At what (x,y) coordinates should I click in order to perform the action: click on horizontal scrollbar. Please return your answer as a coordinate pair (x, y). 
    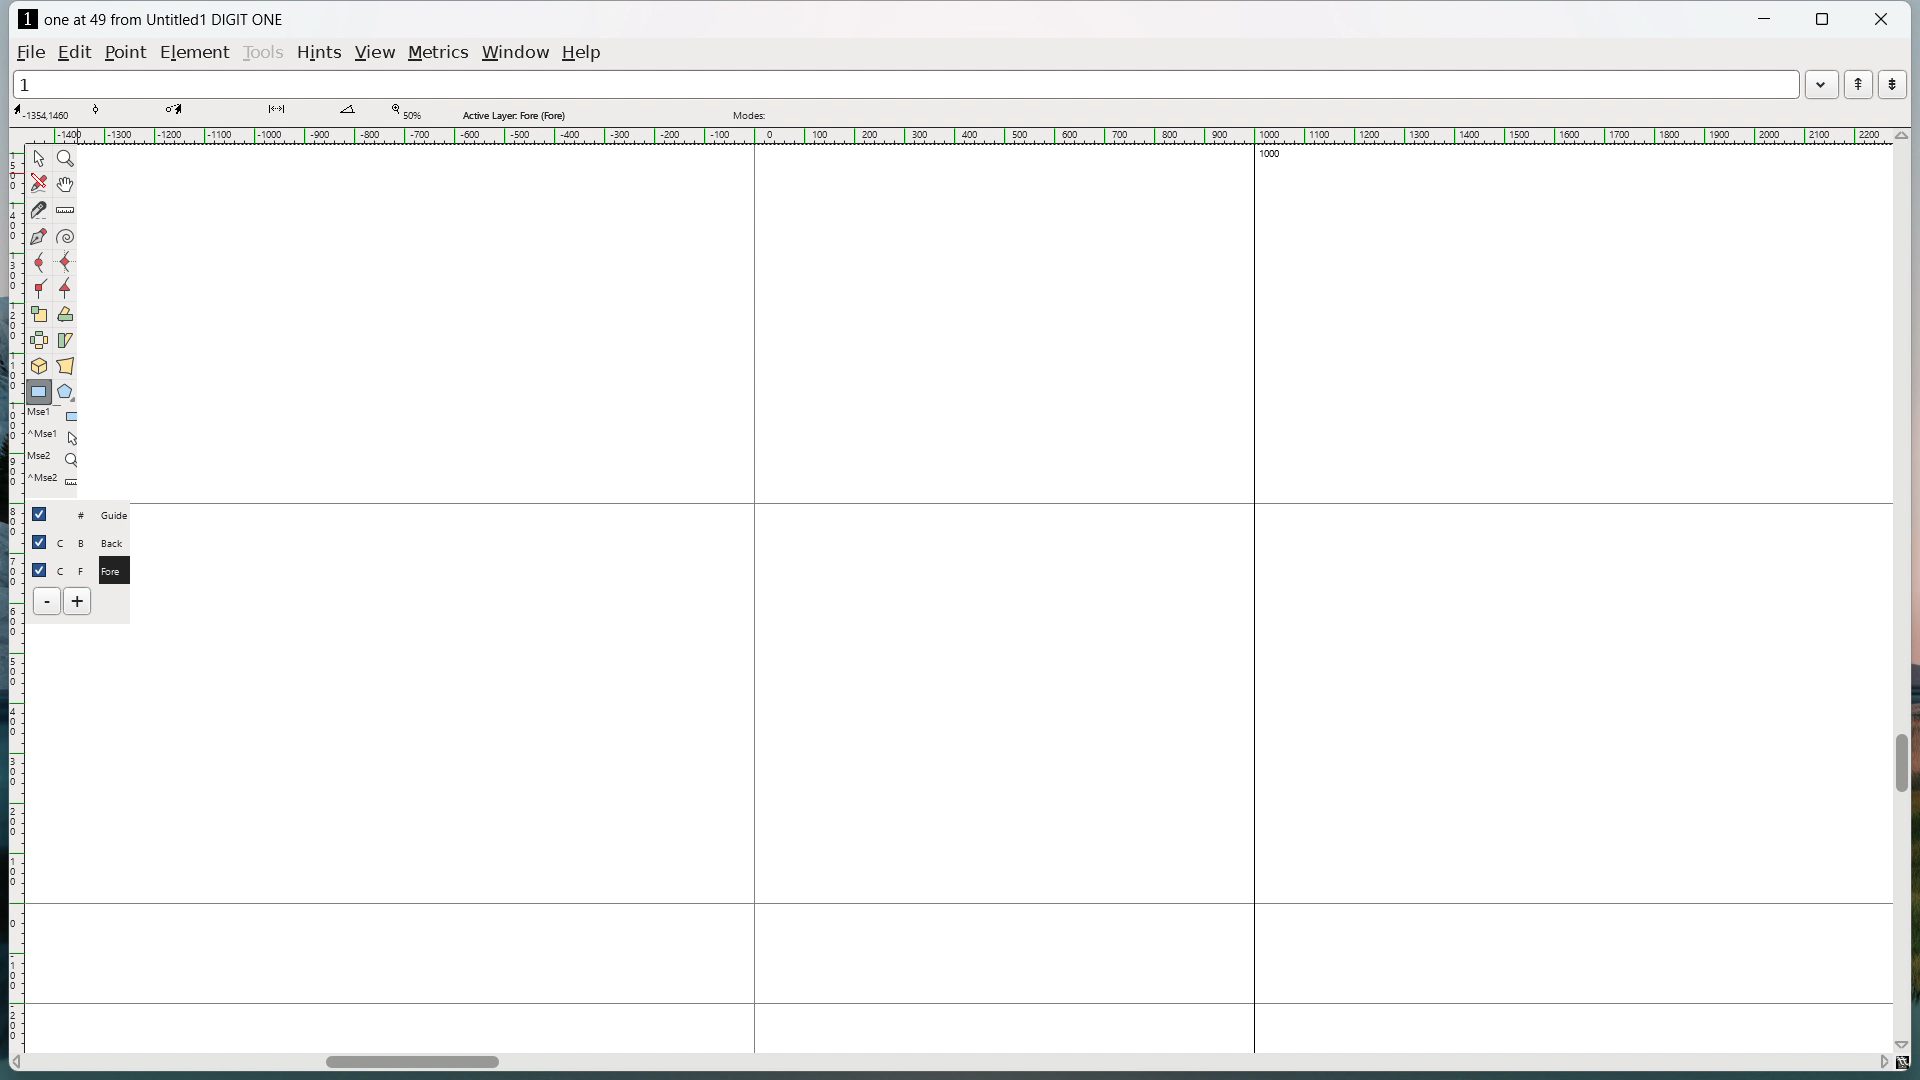
    Looking at the image, I should click on (412, 1065).